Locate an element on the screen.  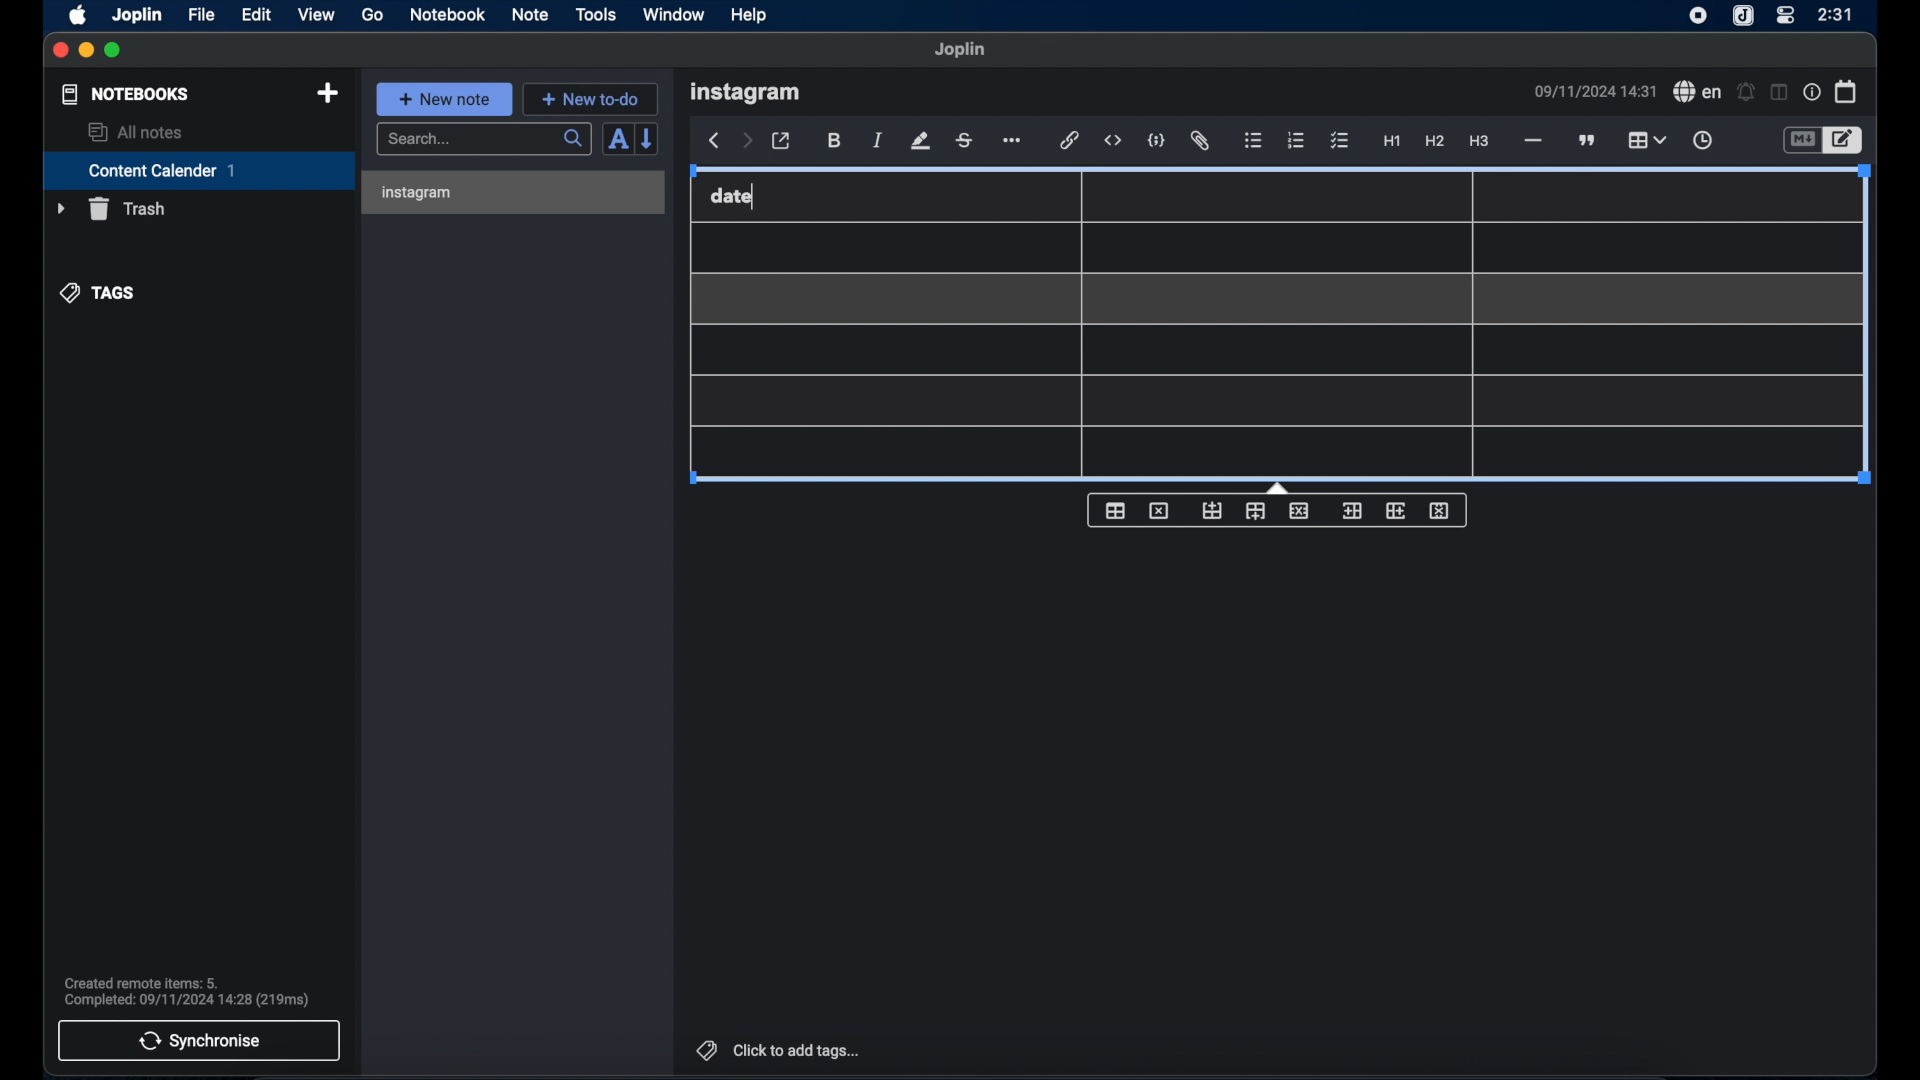
heading 2 is located at coordinates (1435, 141).